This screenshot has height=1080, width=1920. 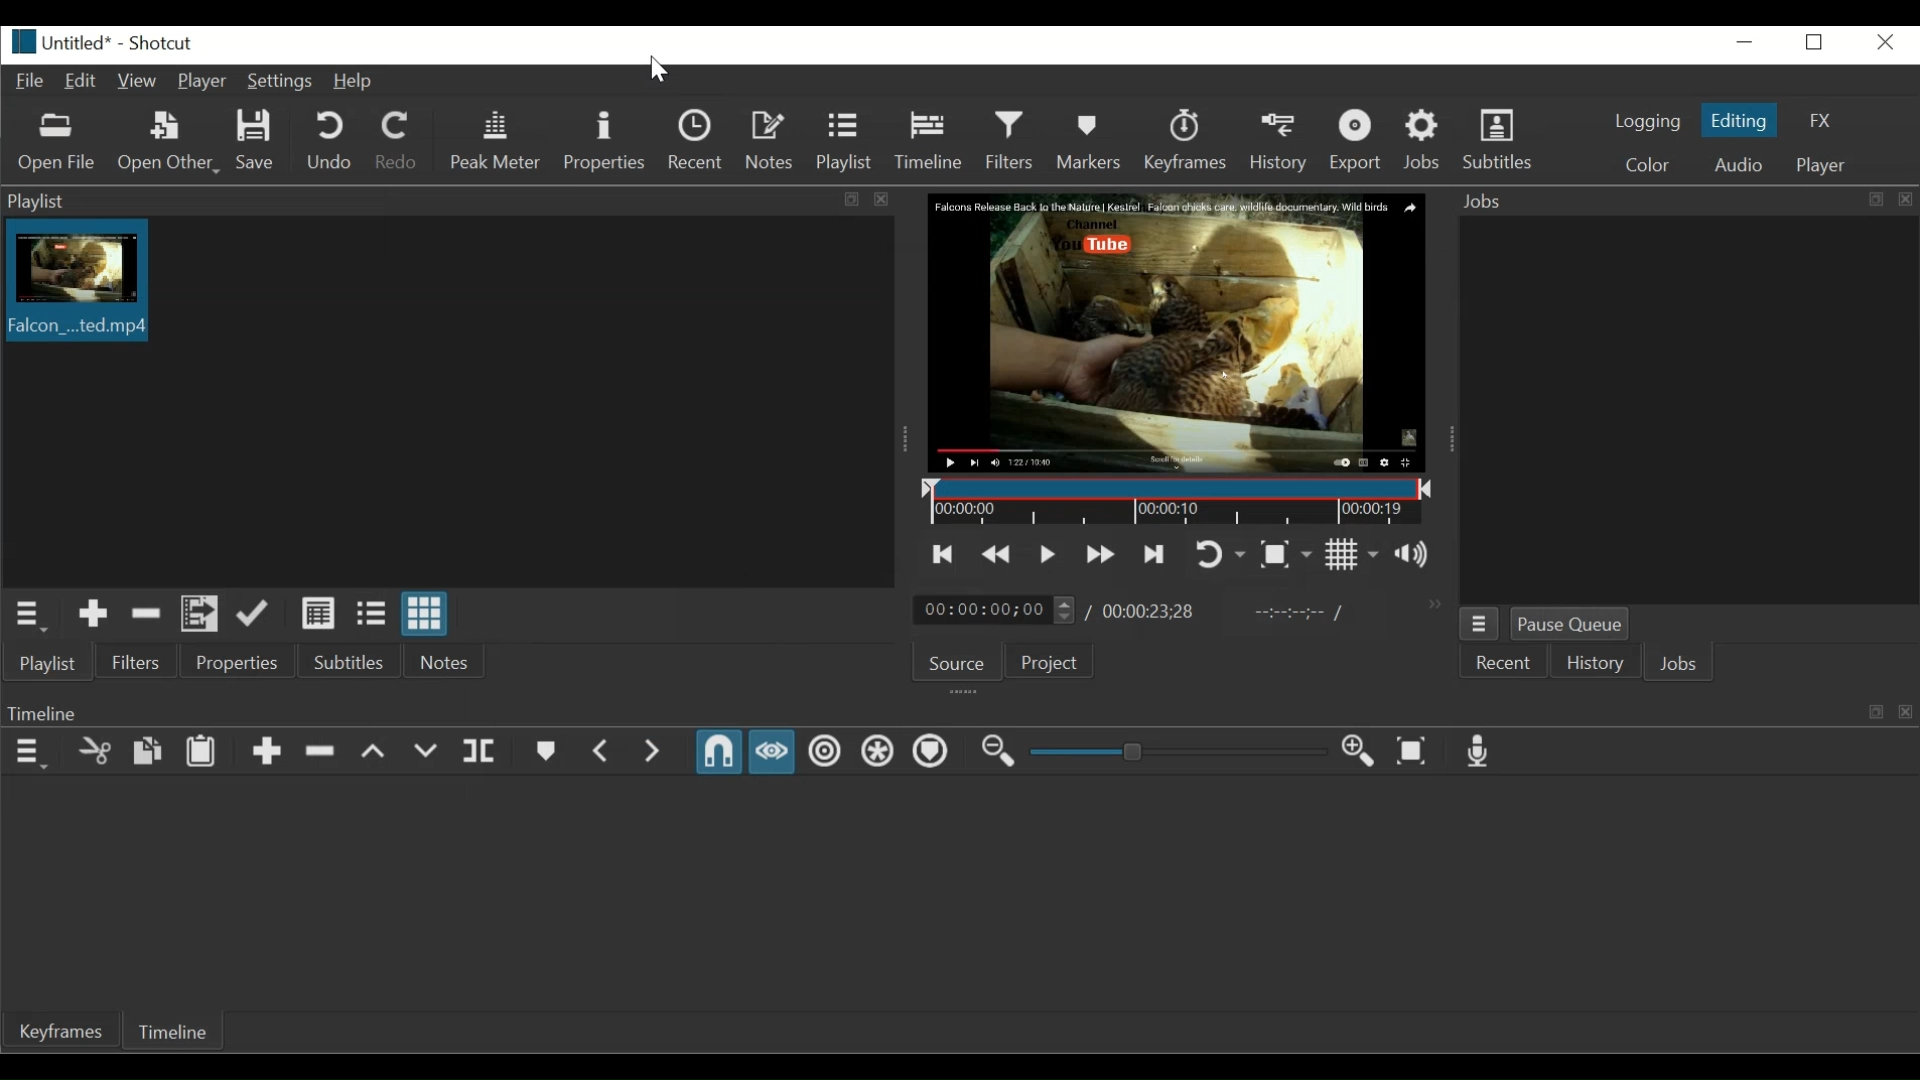 I want to click on Jobs, so click(x=1426, y=143).